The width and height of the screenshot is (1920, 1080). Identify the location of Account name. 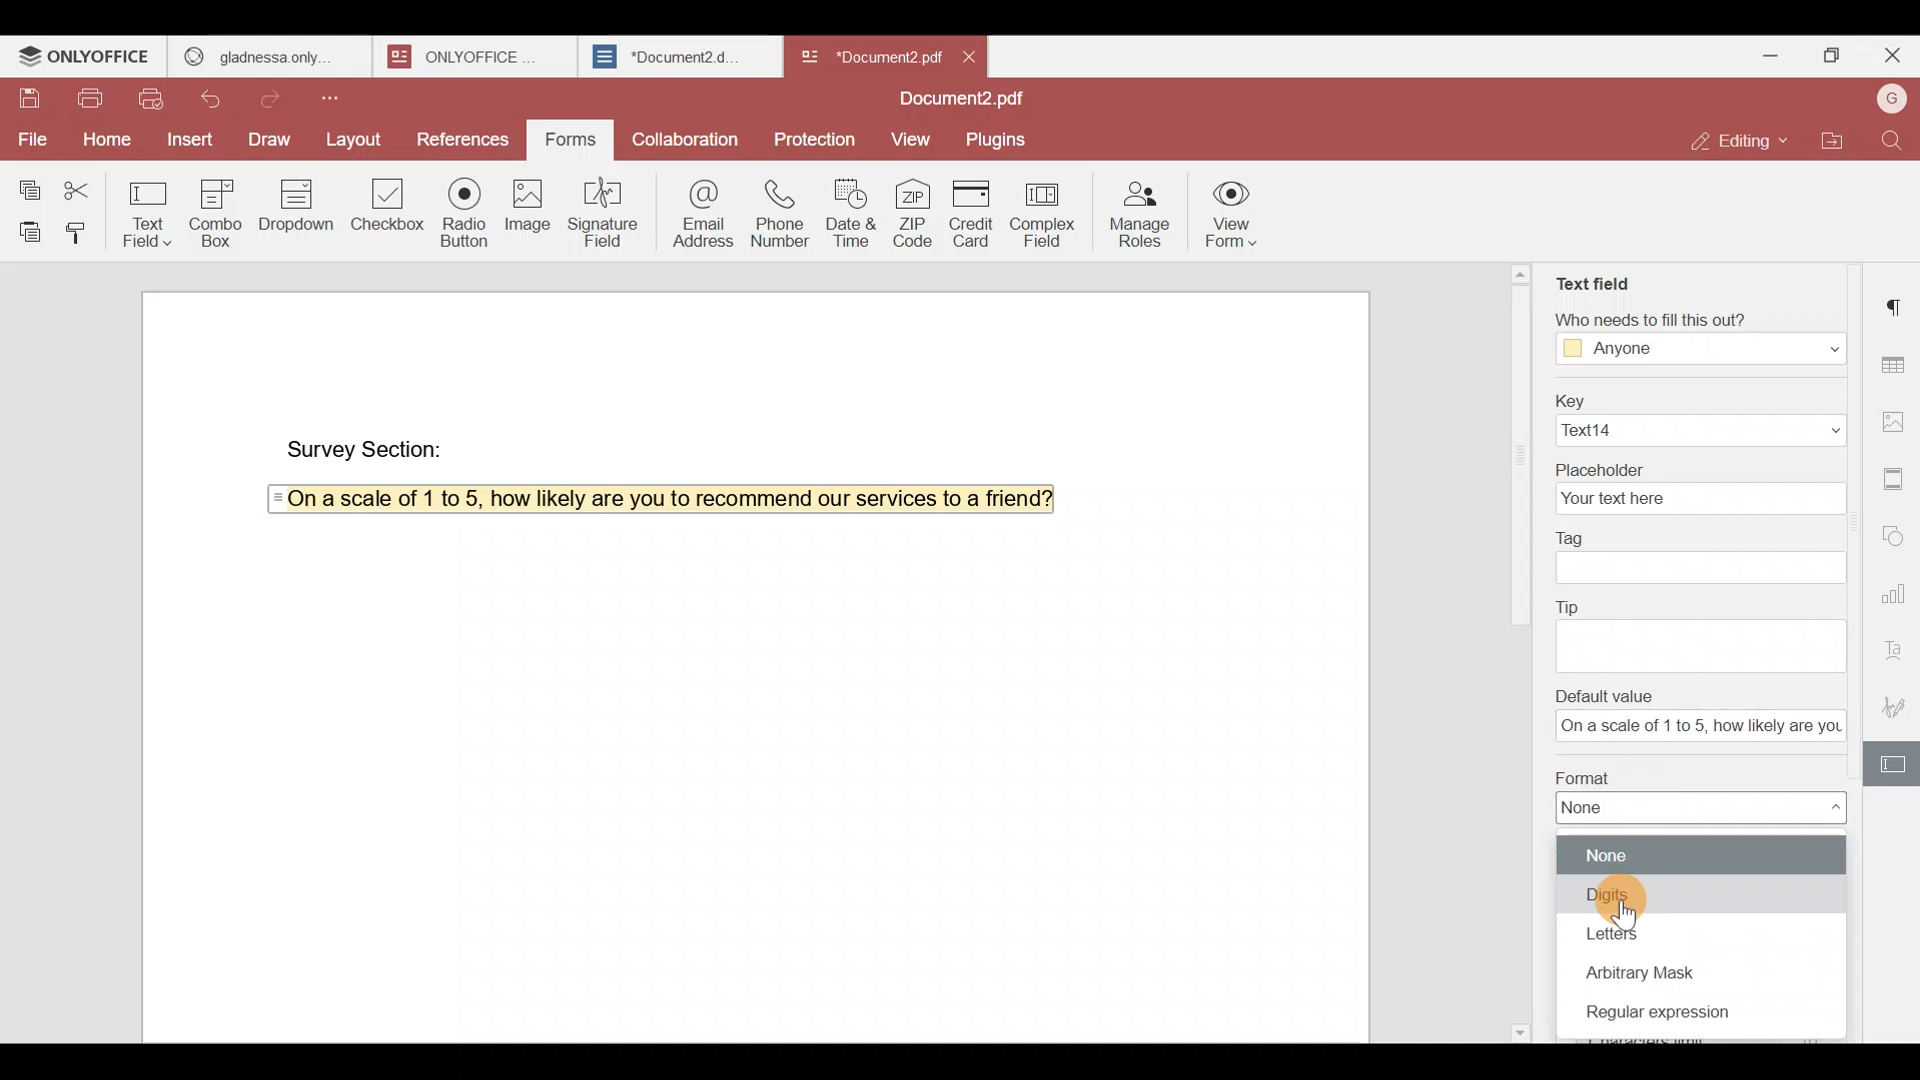
(1891, 99).